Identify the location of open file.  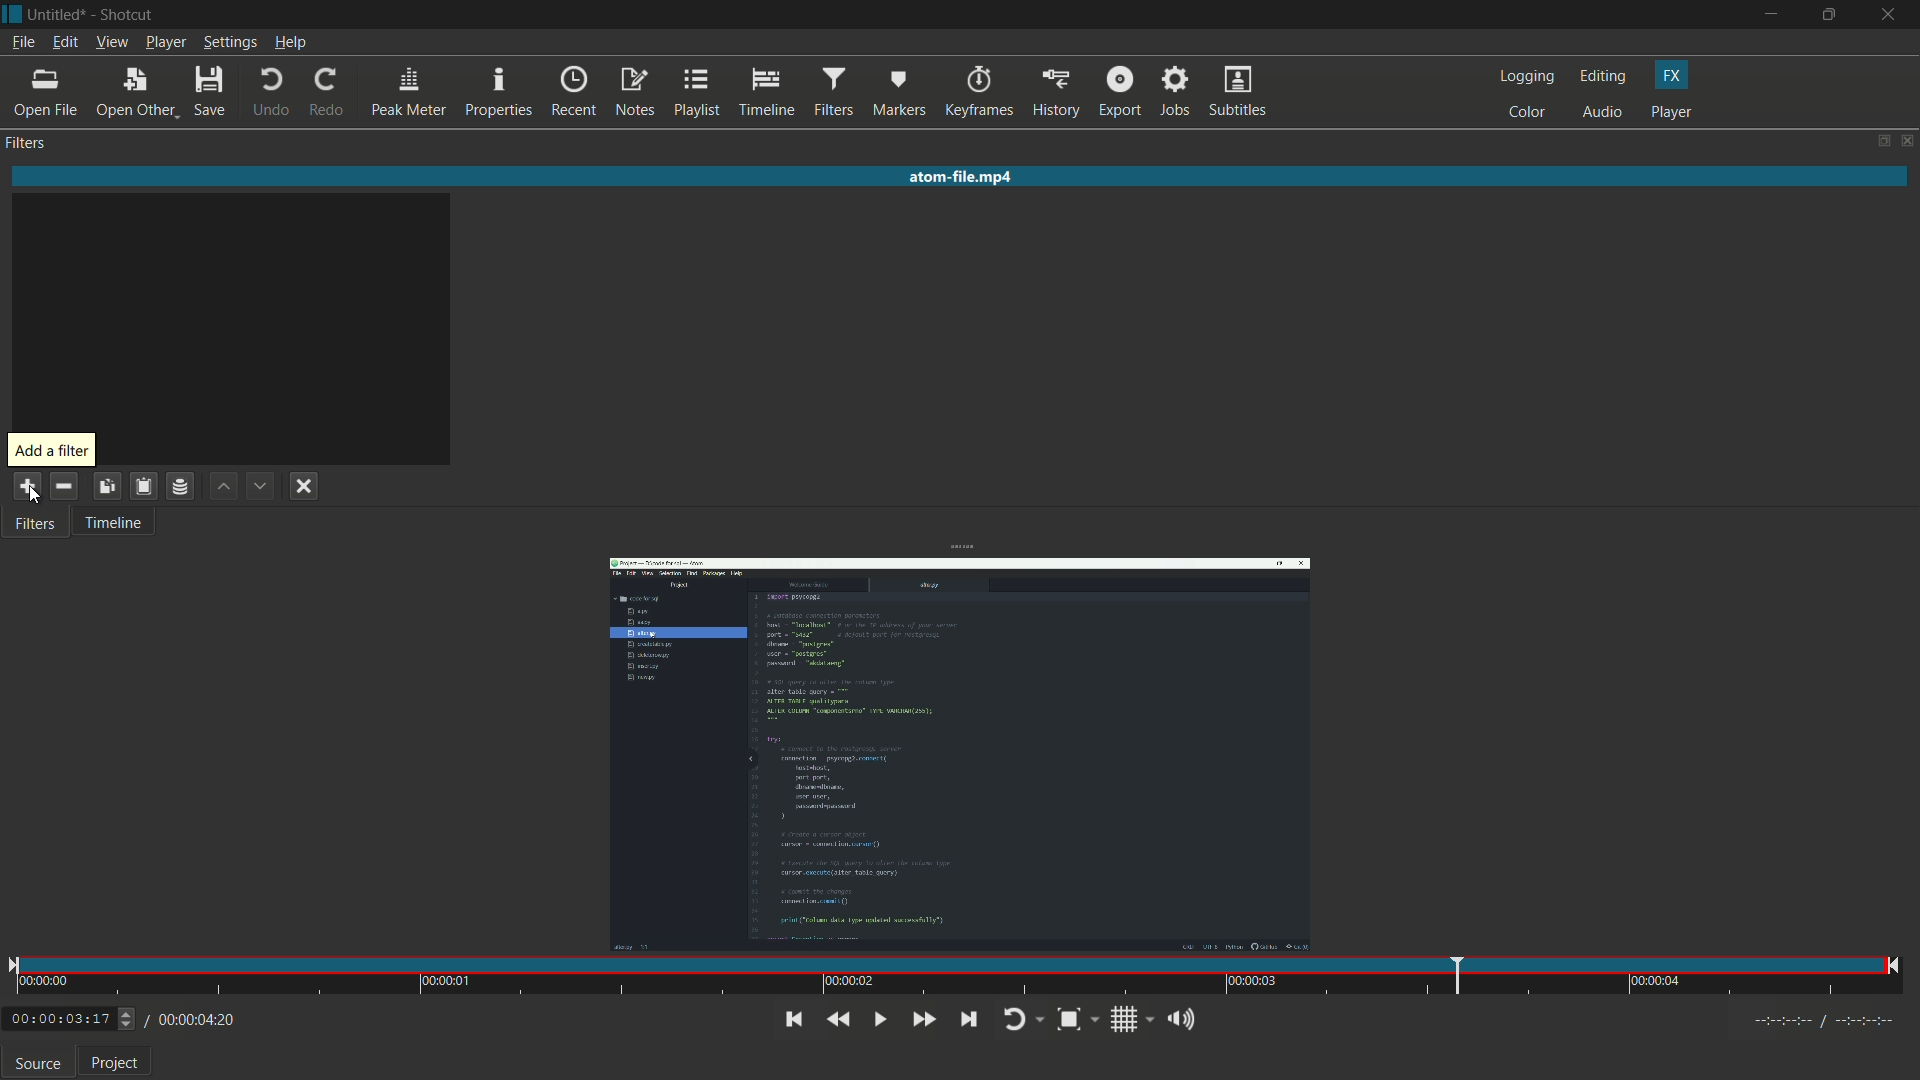
(47, 92).